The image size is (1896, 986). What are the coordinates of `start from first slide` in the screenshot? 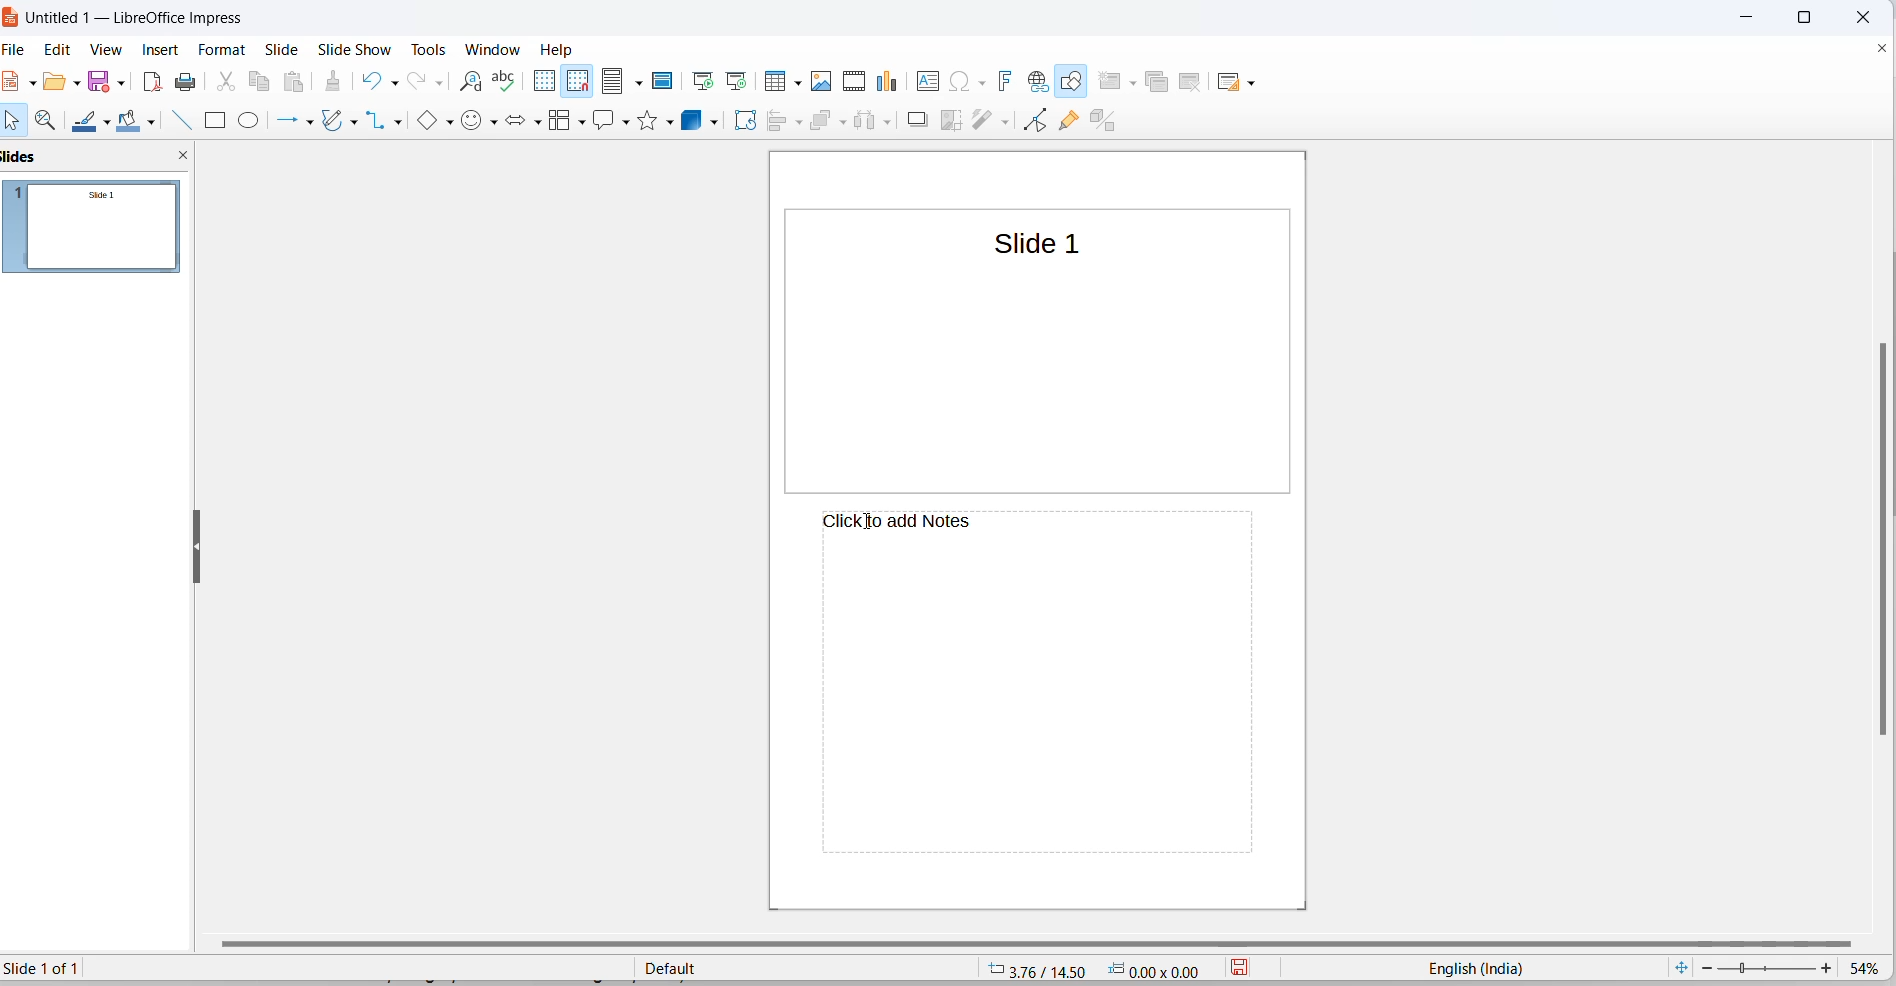 It's located at (703, 80).